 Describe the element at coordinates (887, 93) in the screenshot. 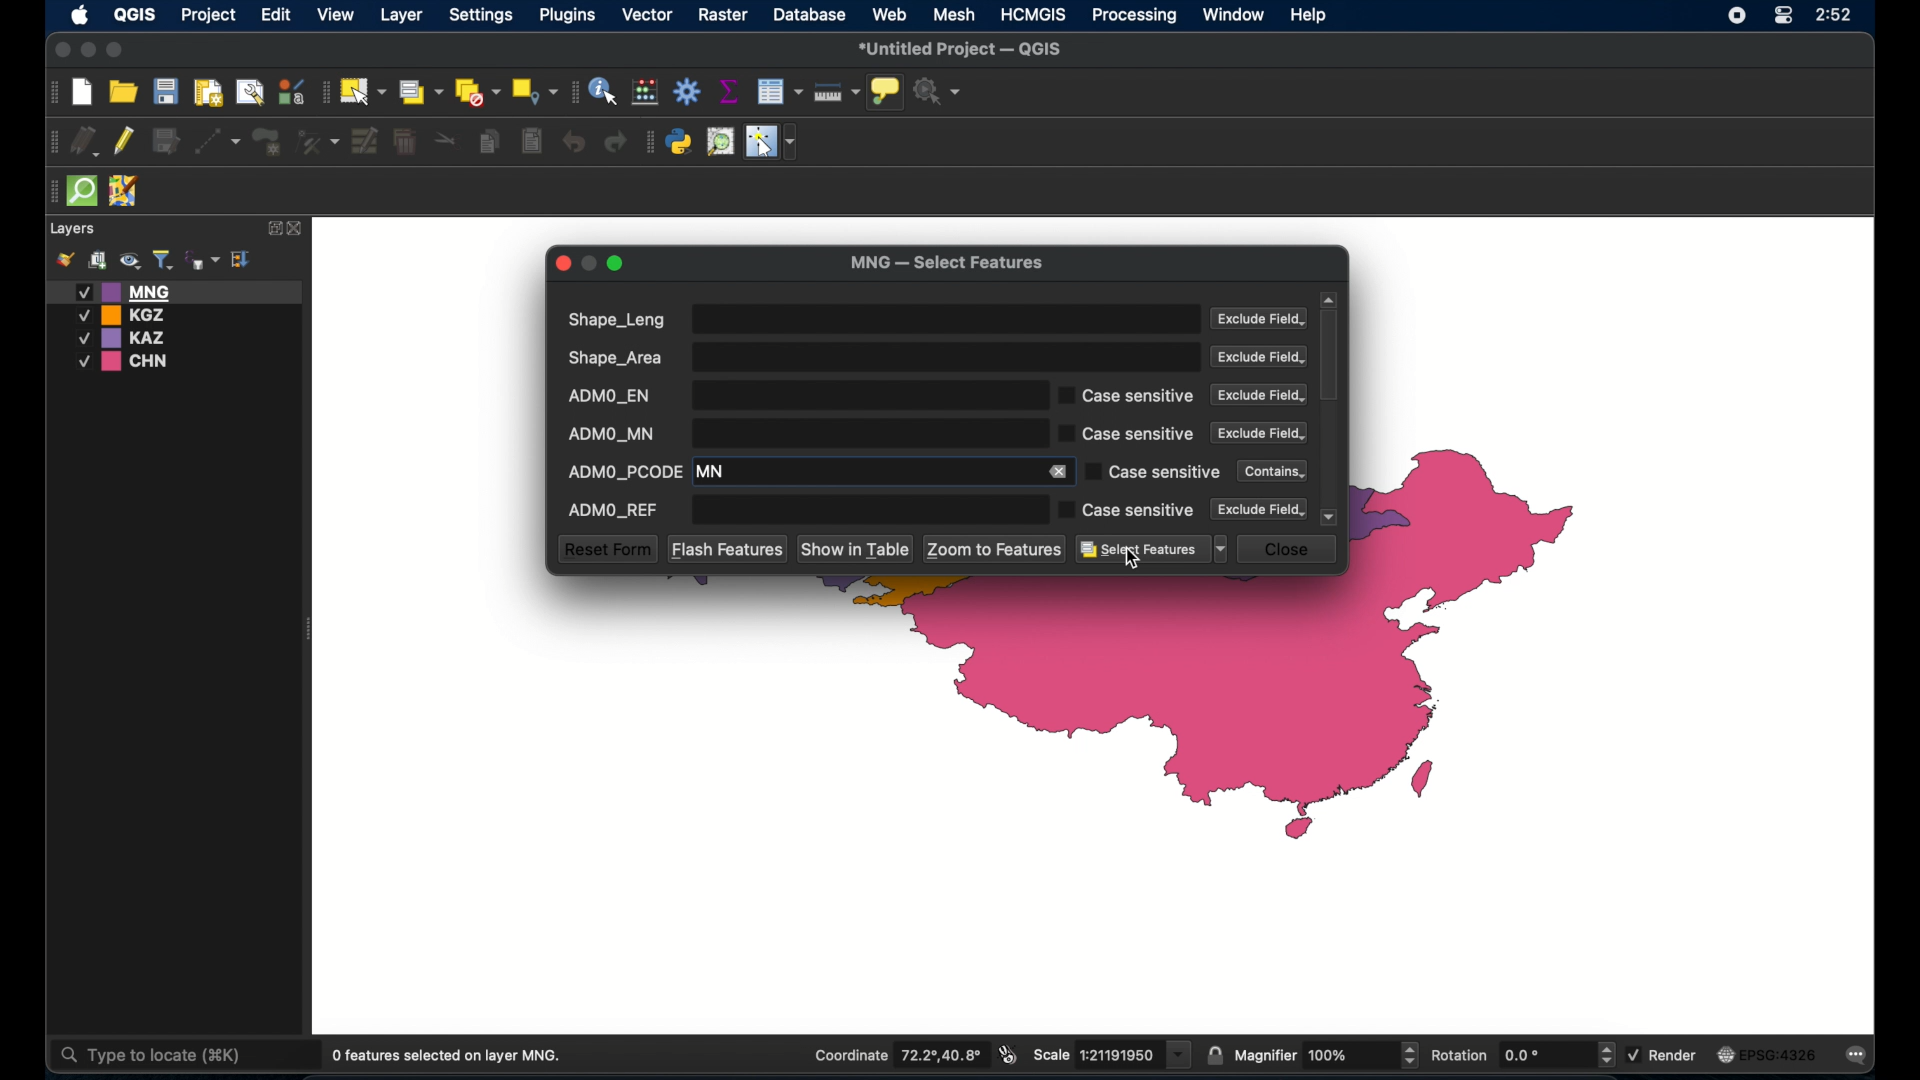

I see `show map tips` at that location.